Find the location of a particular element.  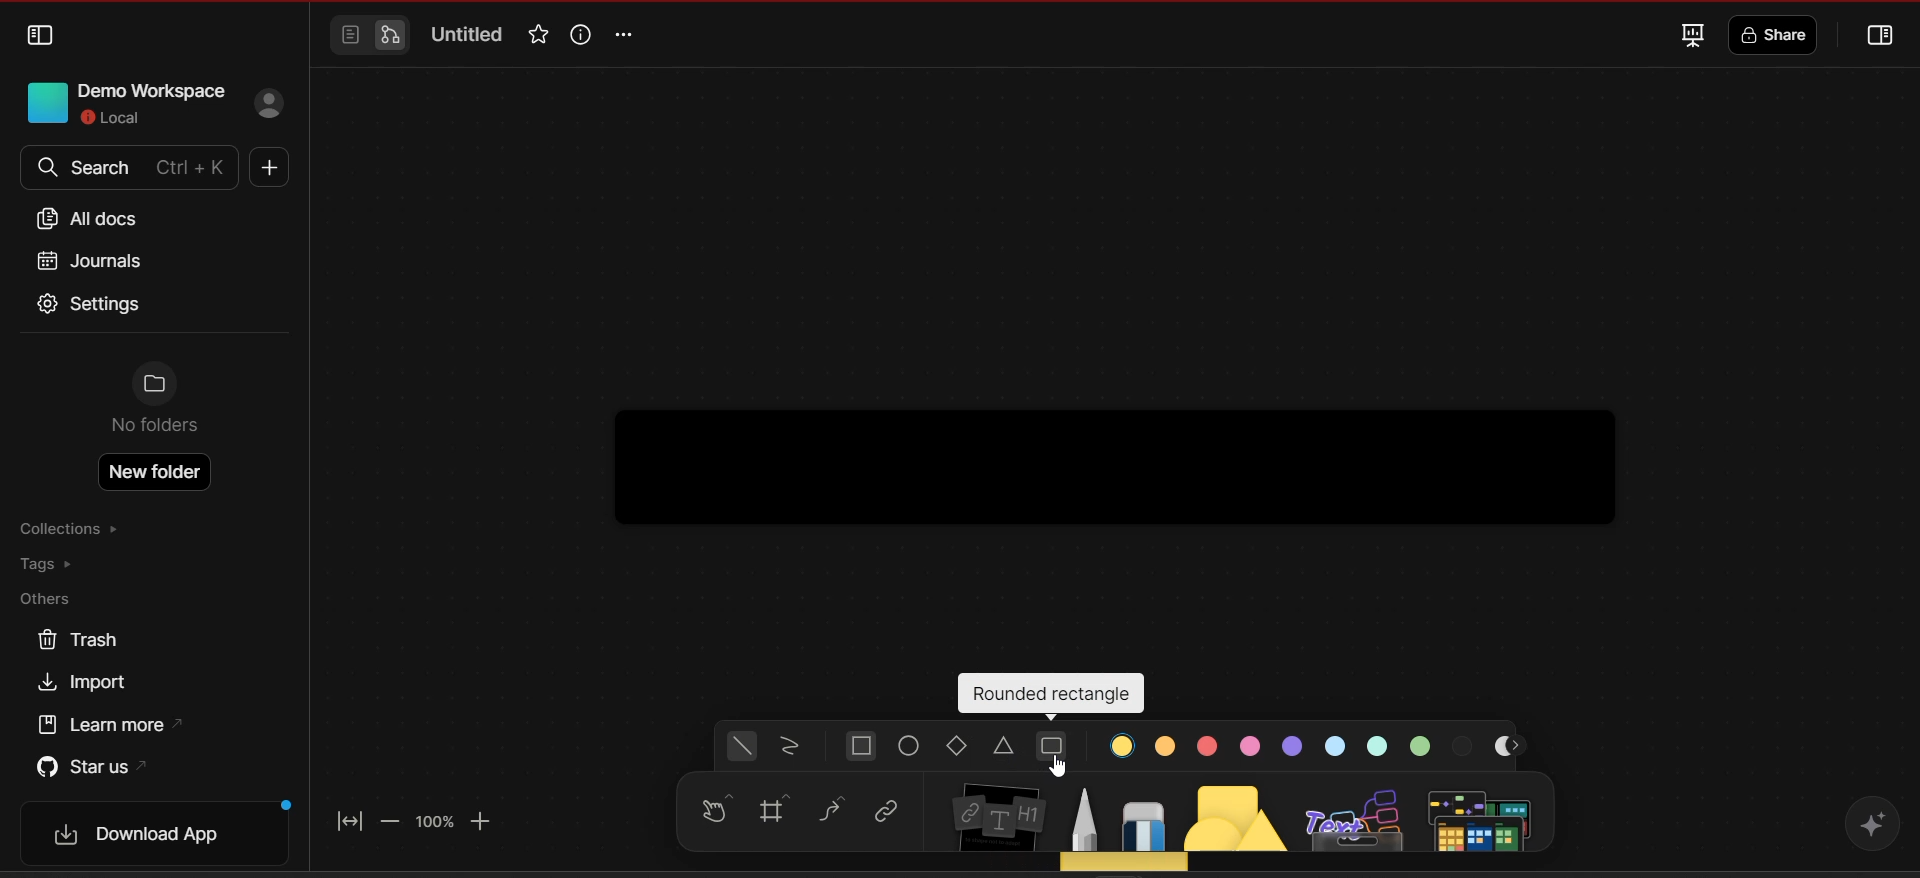

zoom in is located at coordinates (485, 821).